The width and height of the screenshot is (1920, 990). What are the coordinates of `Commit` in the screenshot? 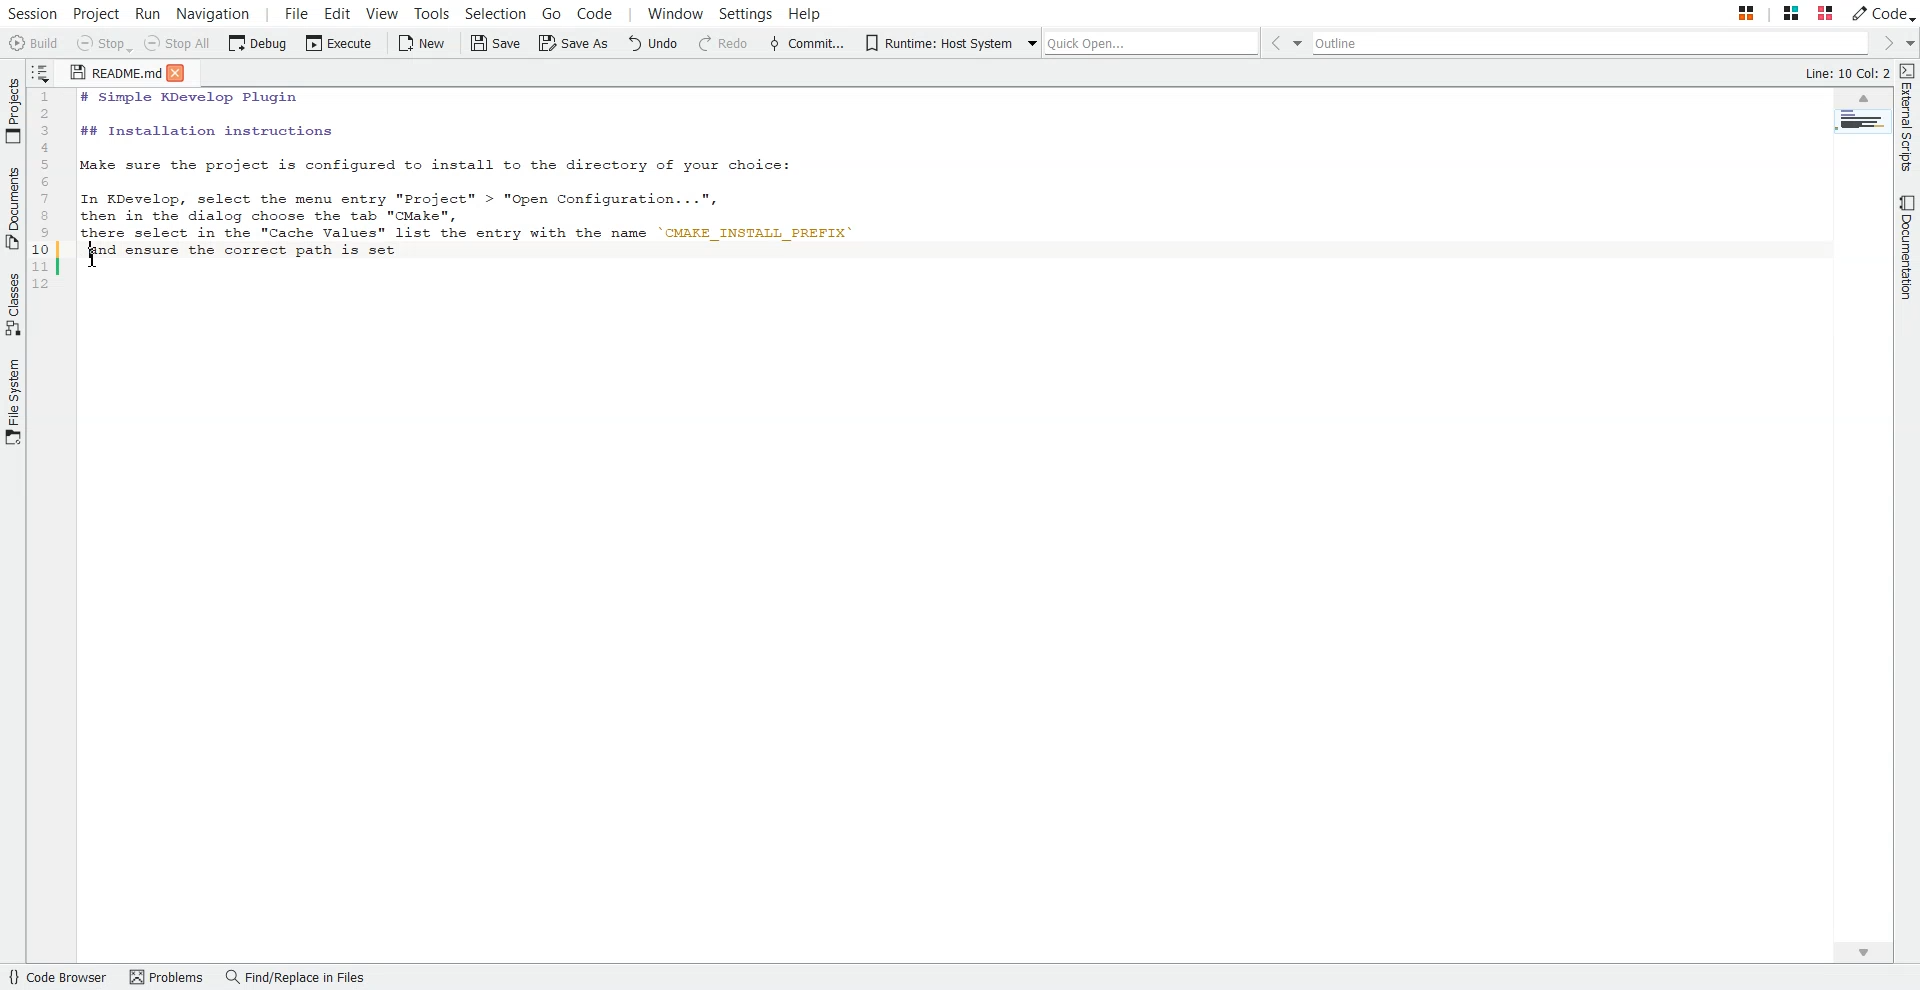 It's located at (807, 44).